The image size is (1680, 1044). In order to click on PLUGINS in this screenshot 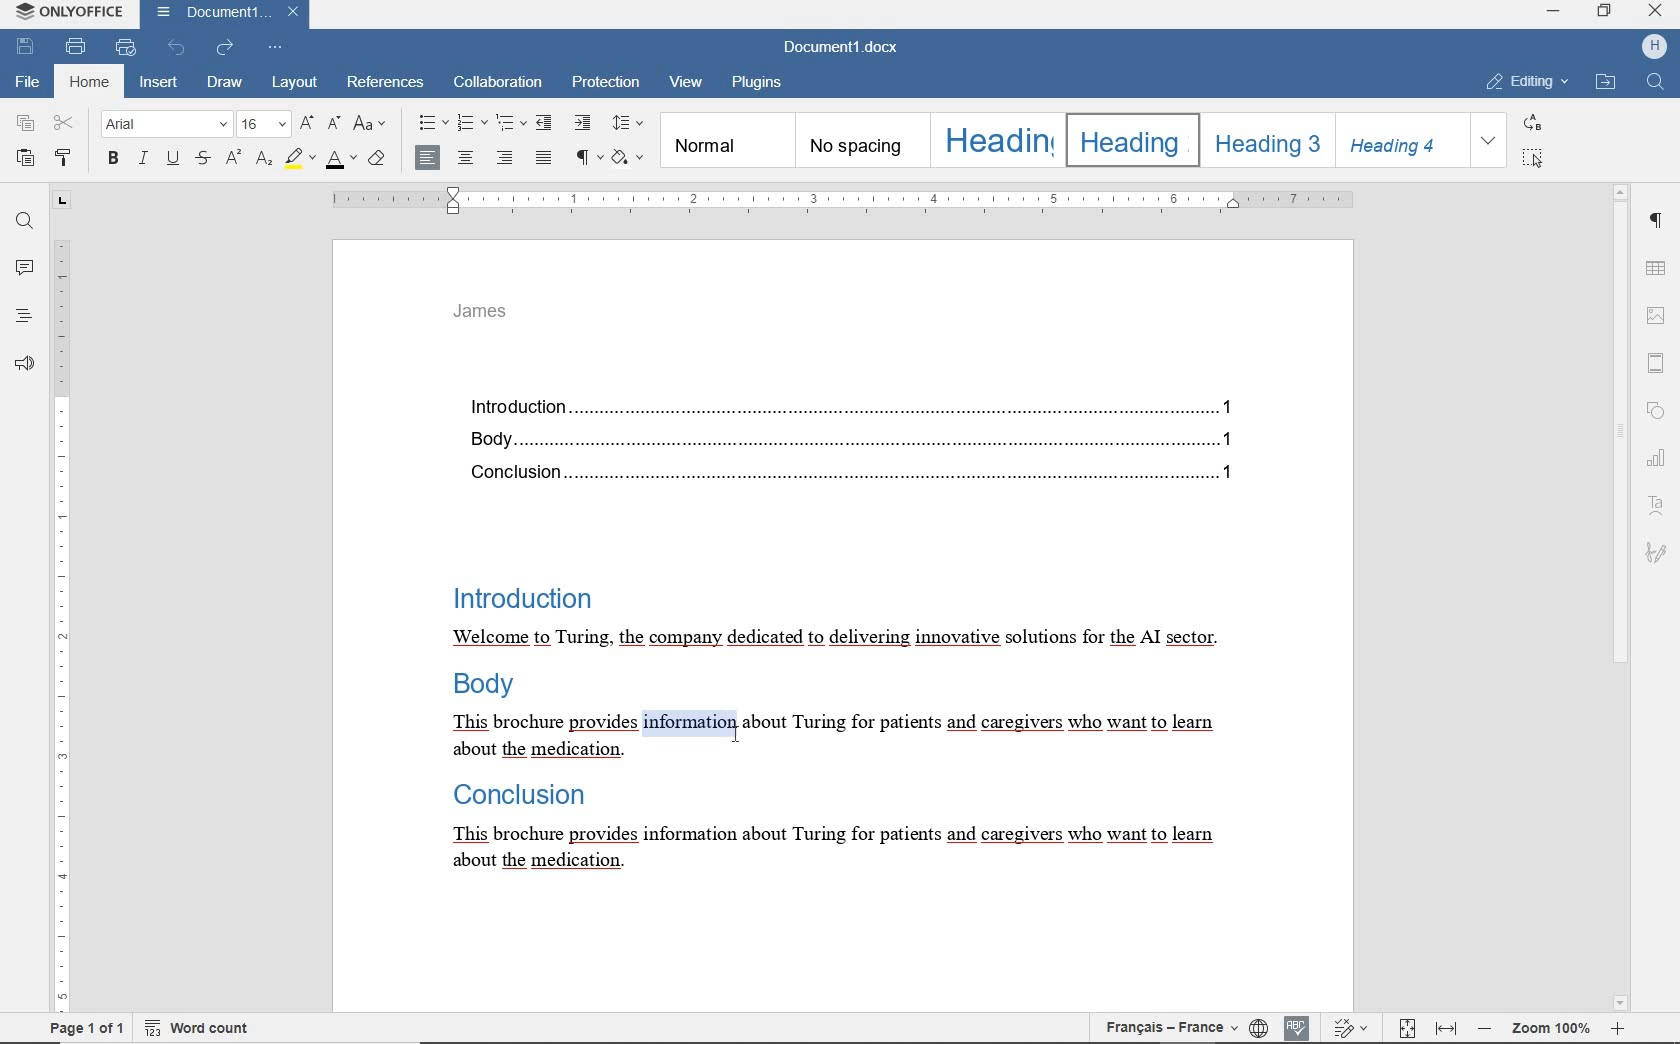, I will do `click(763, 84)`.